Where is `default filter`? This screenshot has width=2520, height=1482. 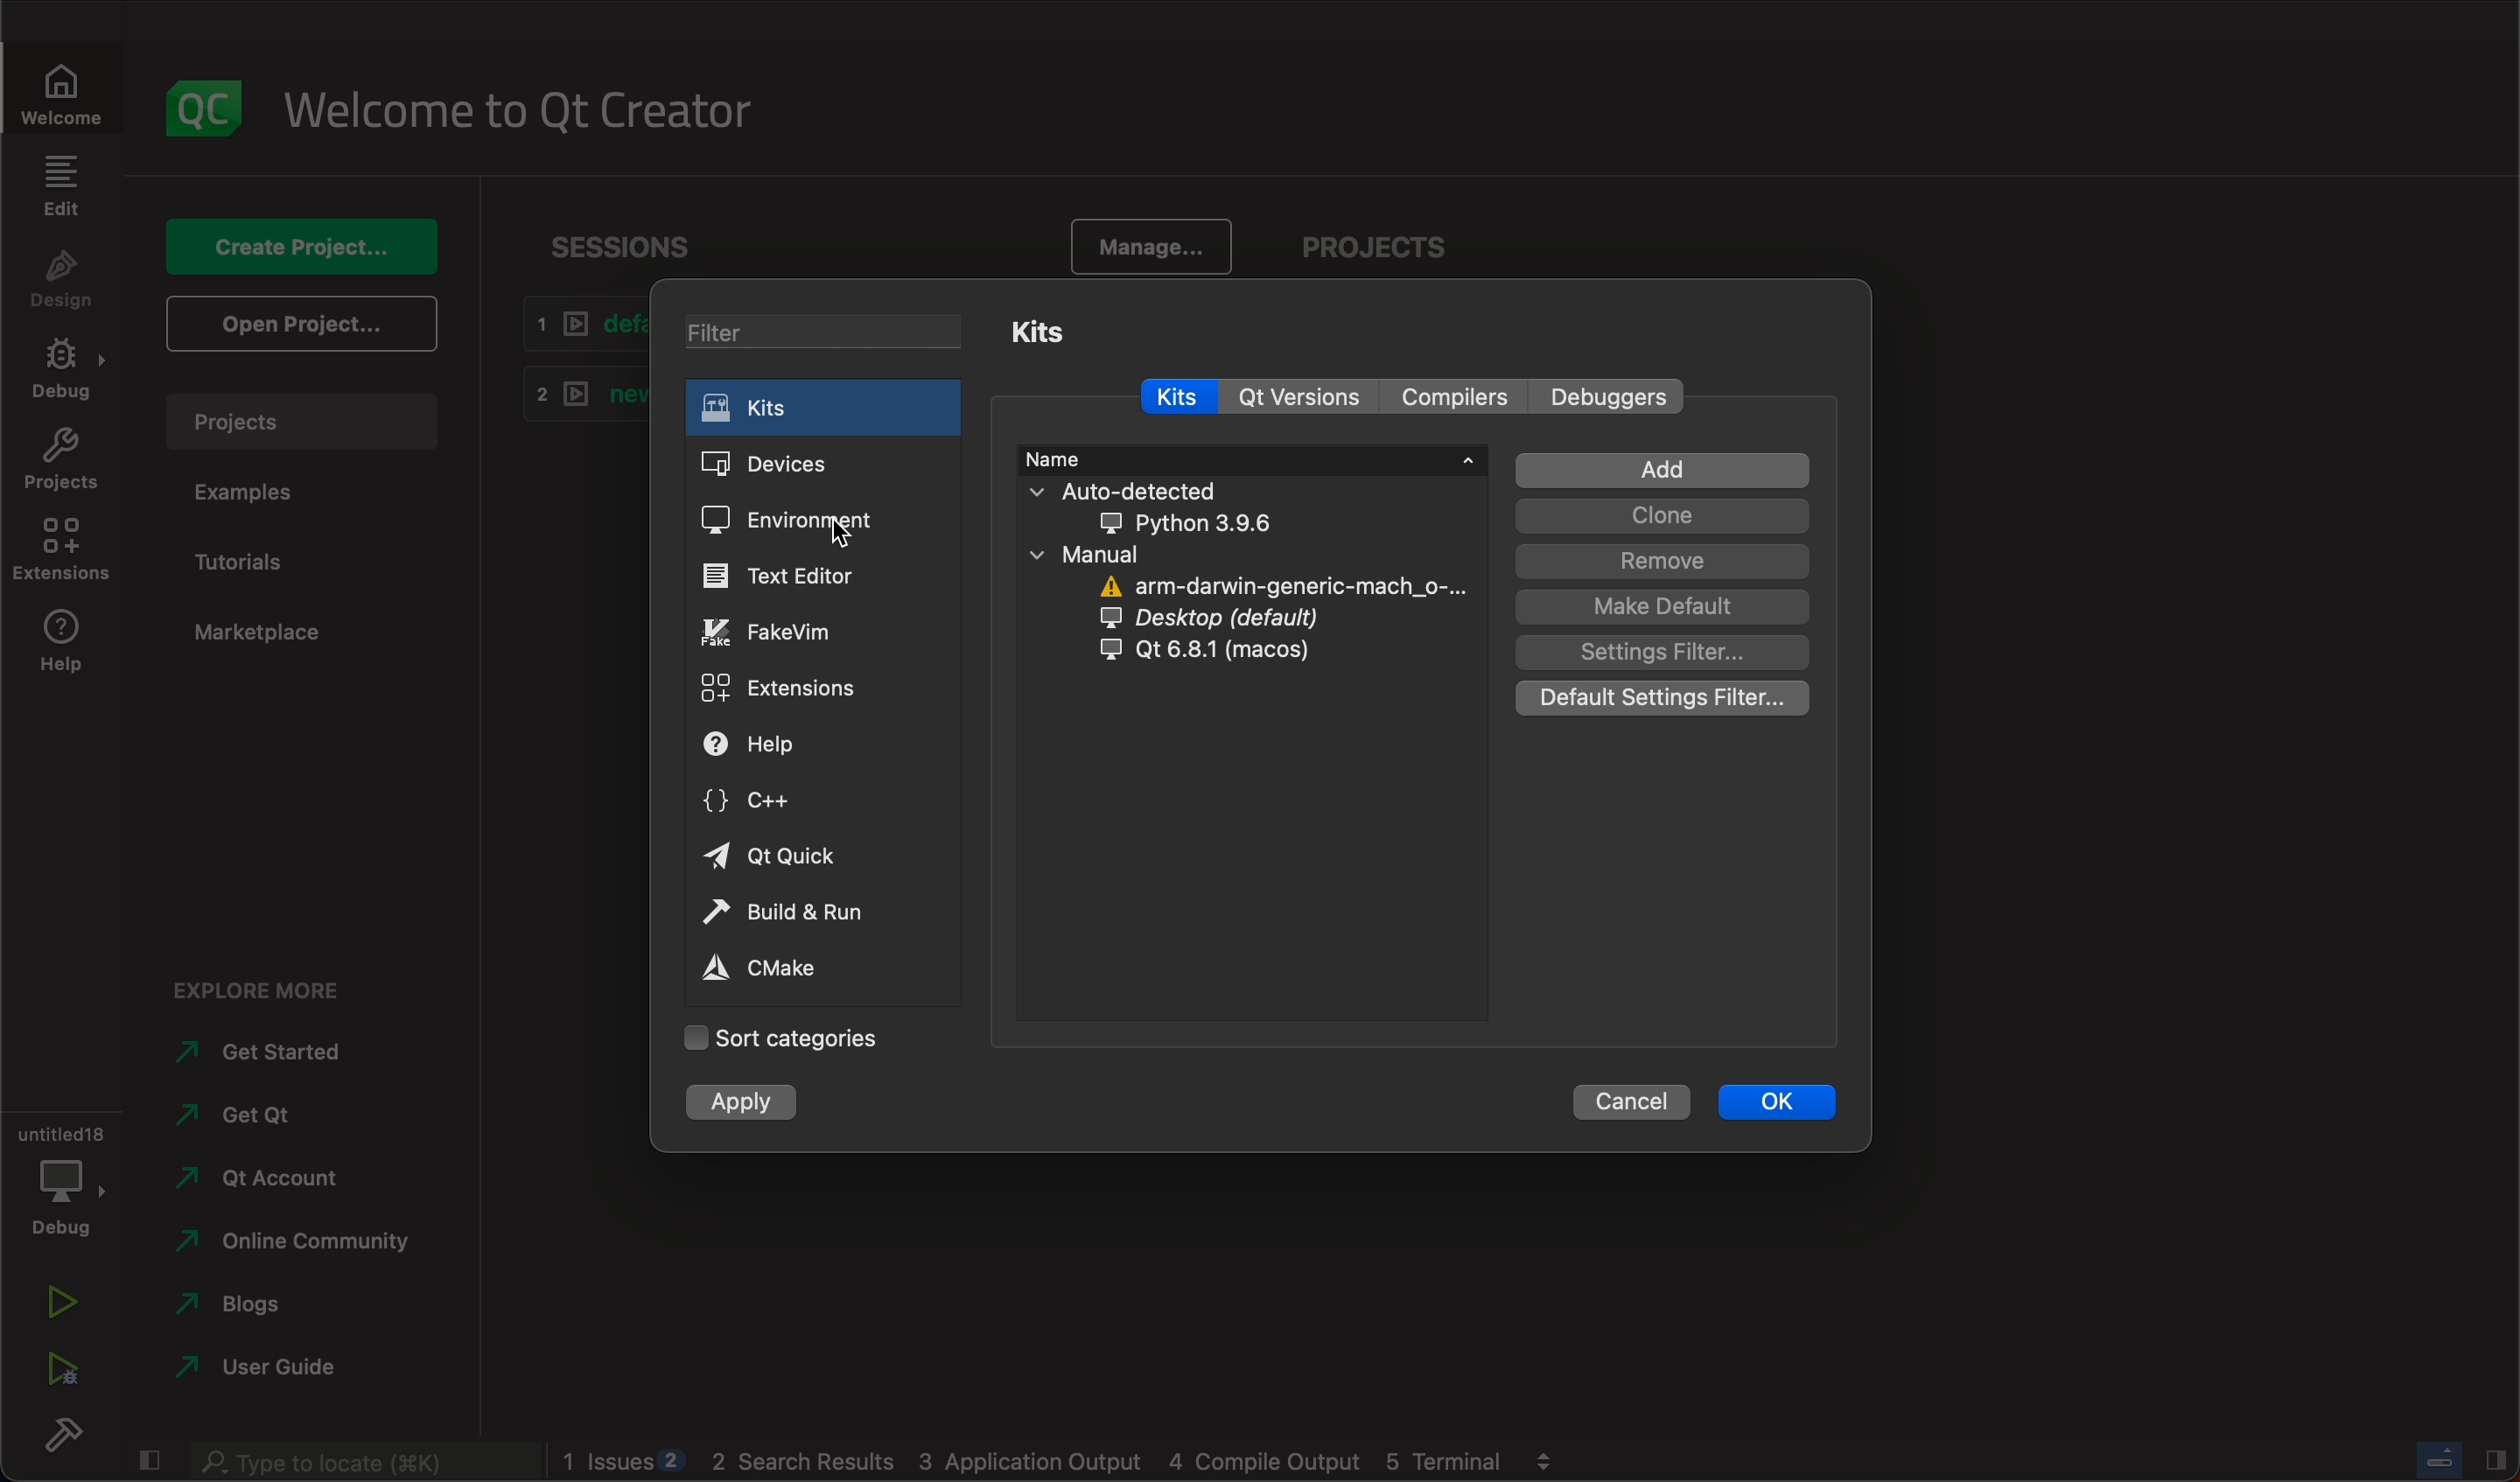 default filter is located at coordinates (1657, 701).